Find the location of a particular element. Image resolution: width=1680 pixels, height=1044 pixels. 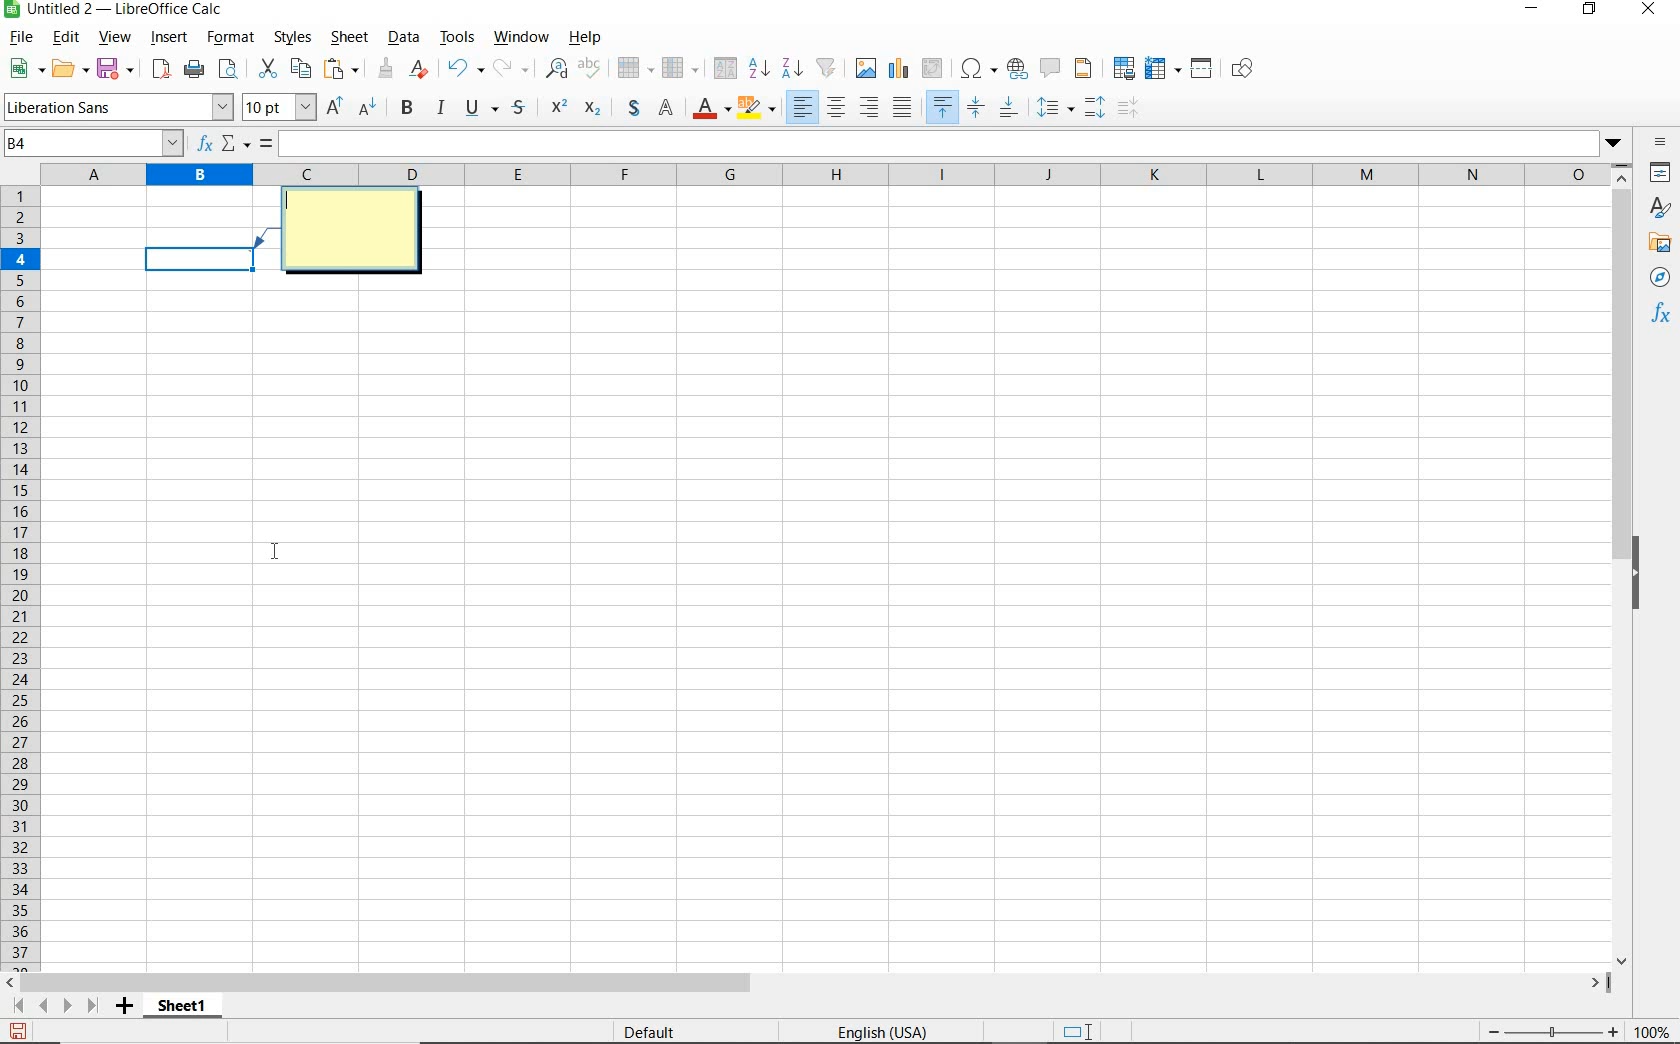

clone formatting is located at coordinates (389, 68).